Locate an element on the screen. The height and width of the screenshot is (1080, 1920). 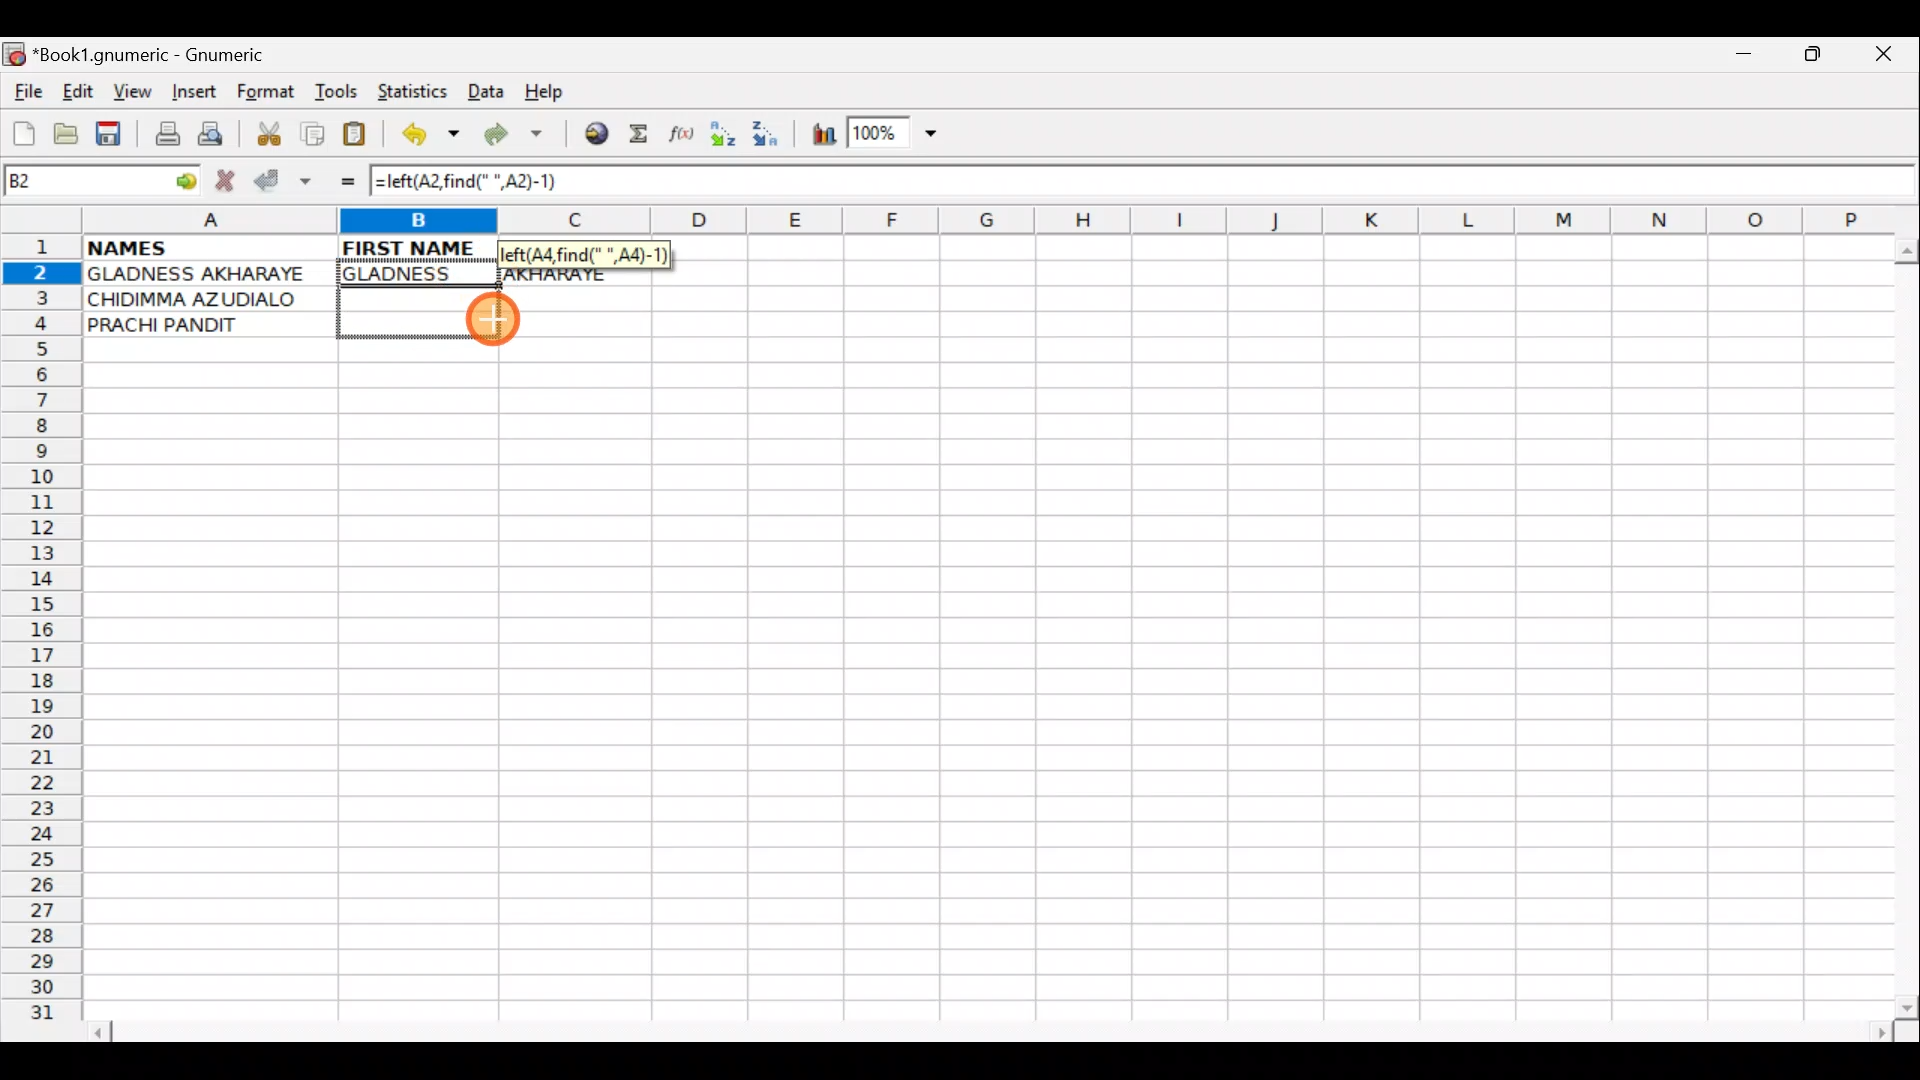
Accept change is located at coordinates (283, 181).